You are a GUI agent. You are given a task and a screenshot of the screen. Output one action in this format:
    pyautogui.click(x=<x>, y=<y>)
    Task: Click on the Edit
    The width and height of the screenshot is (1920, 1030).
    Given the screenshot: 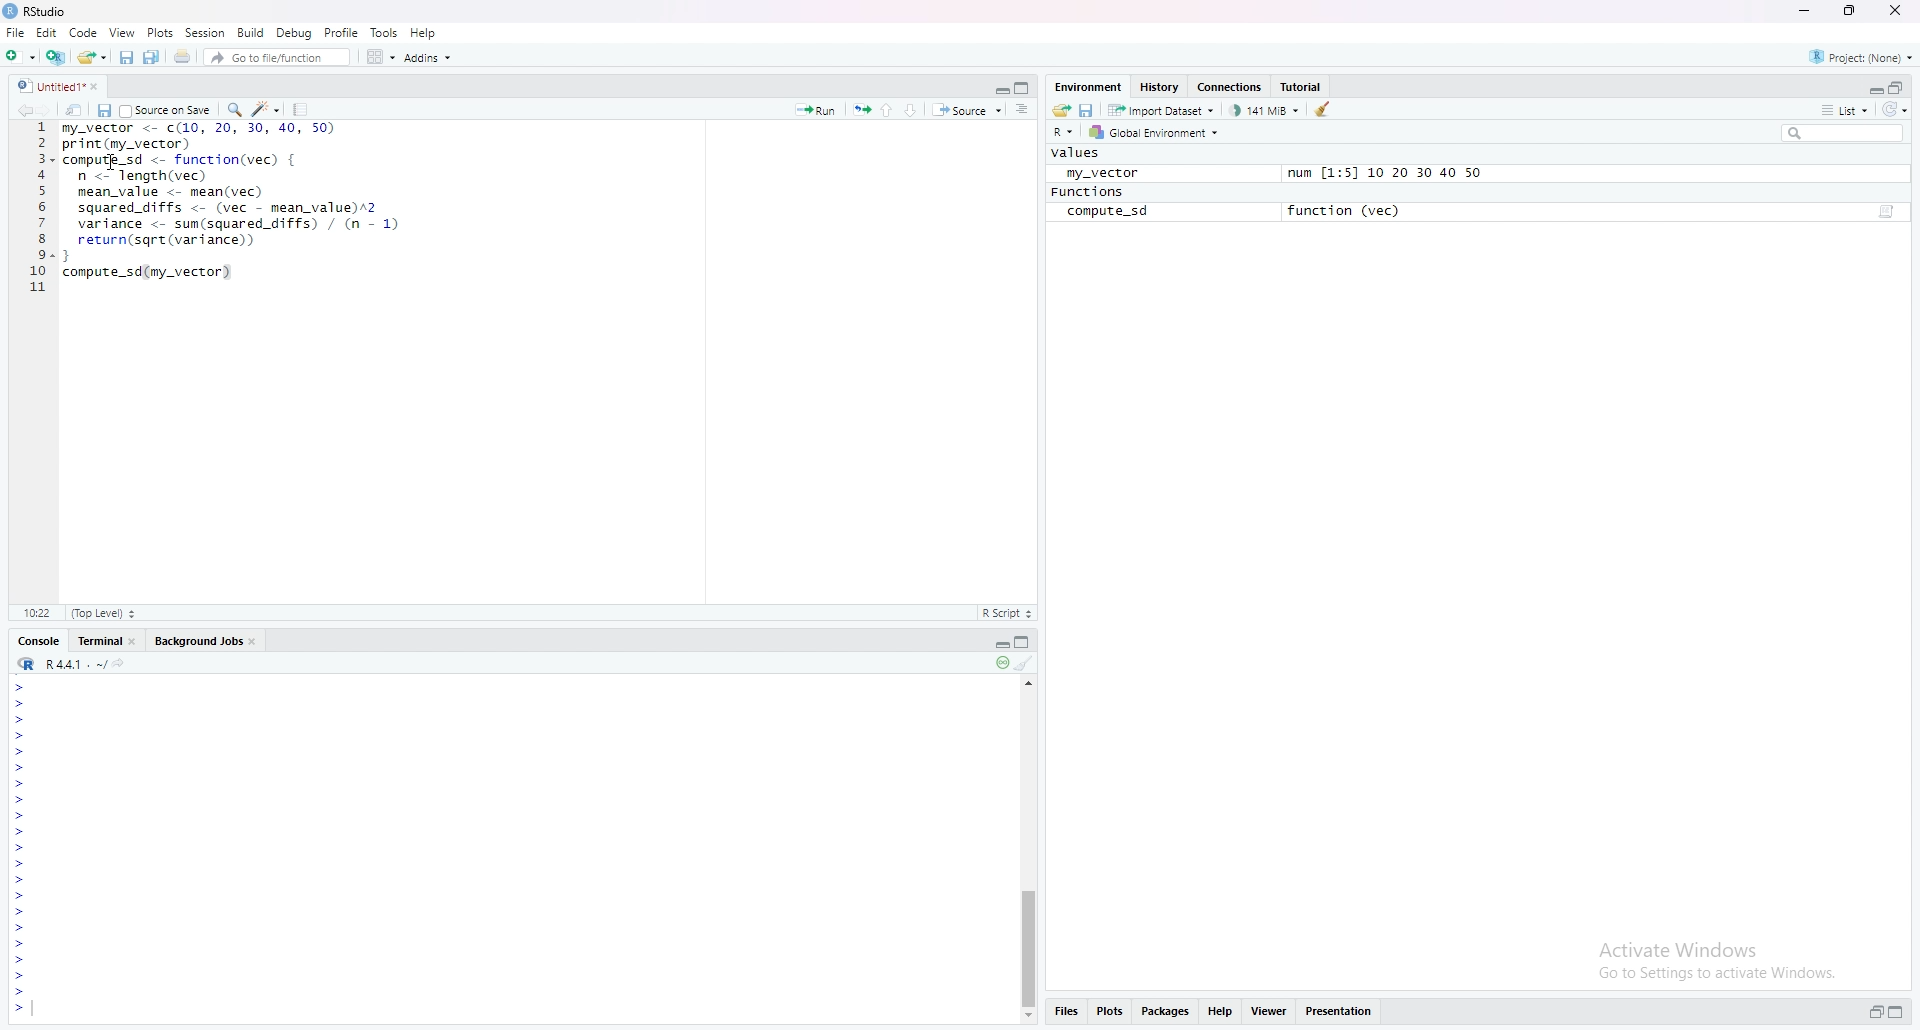 What is the action you would take?
    pyautogui.click(x=50, y=34)
    